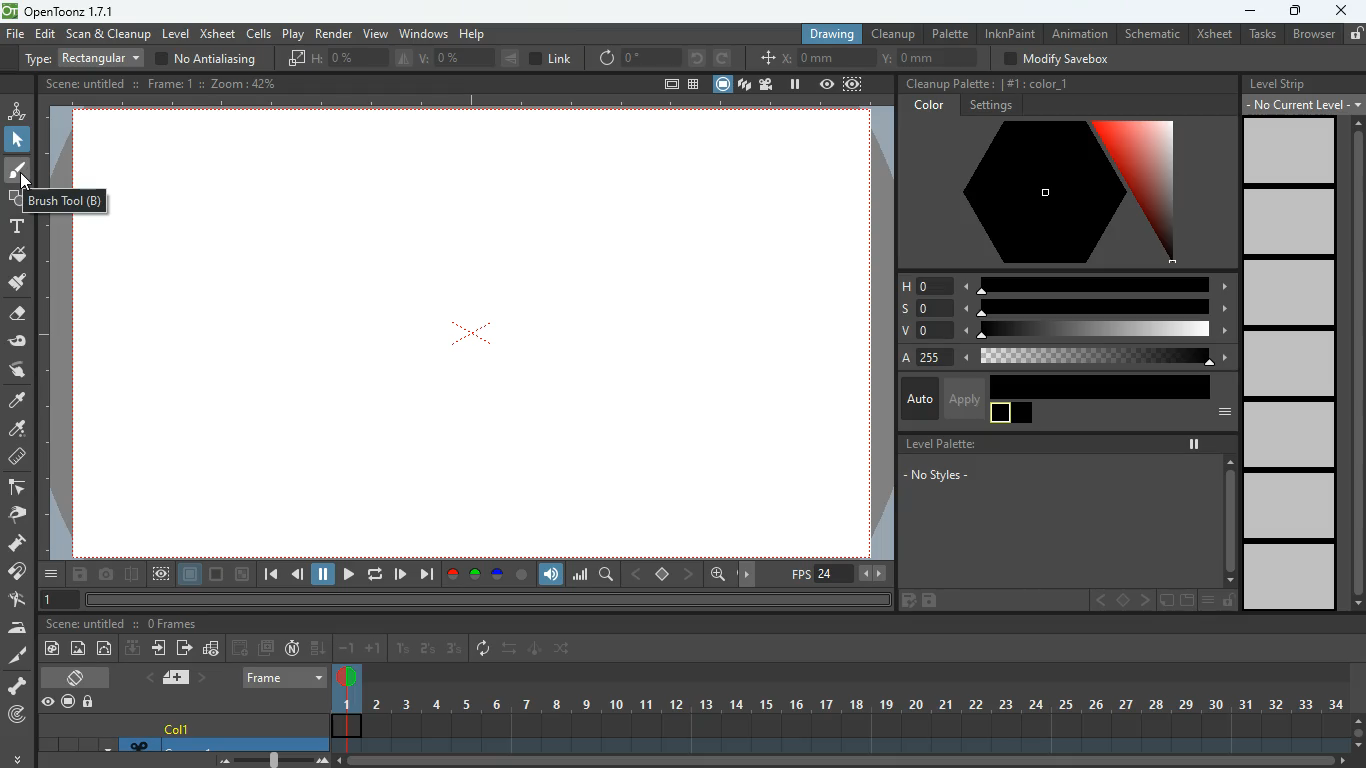  What do you see at coordinates (270, 576) in the screenshot?
I see `begin` at bounding box center [270, 576].